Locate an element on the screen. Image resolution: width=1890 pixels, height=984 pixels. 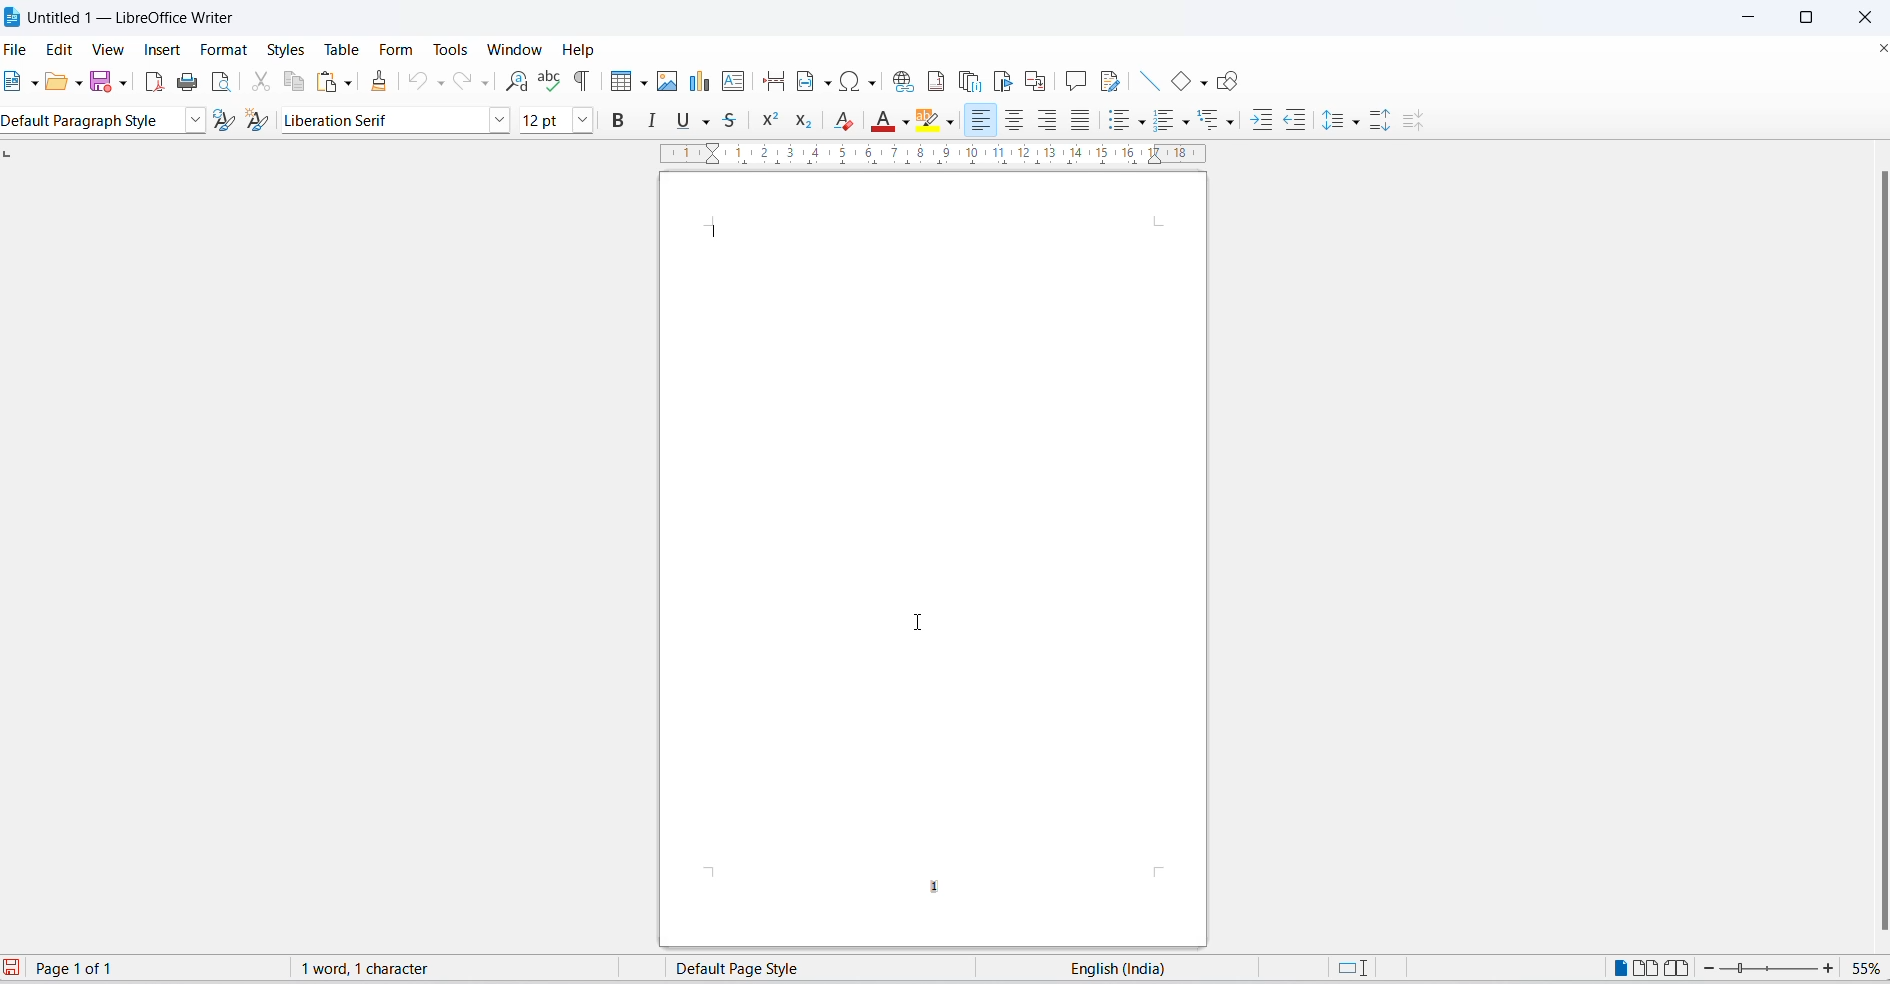
page number is located at coordinates (939, 886).